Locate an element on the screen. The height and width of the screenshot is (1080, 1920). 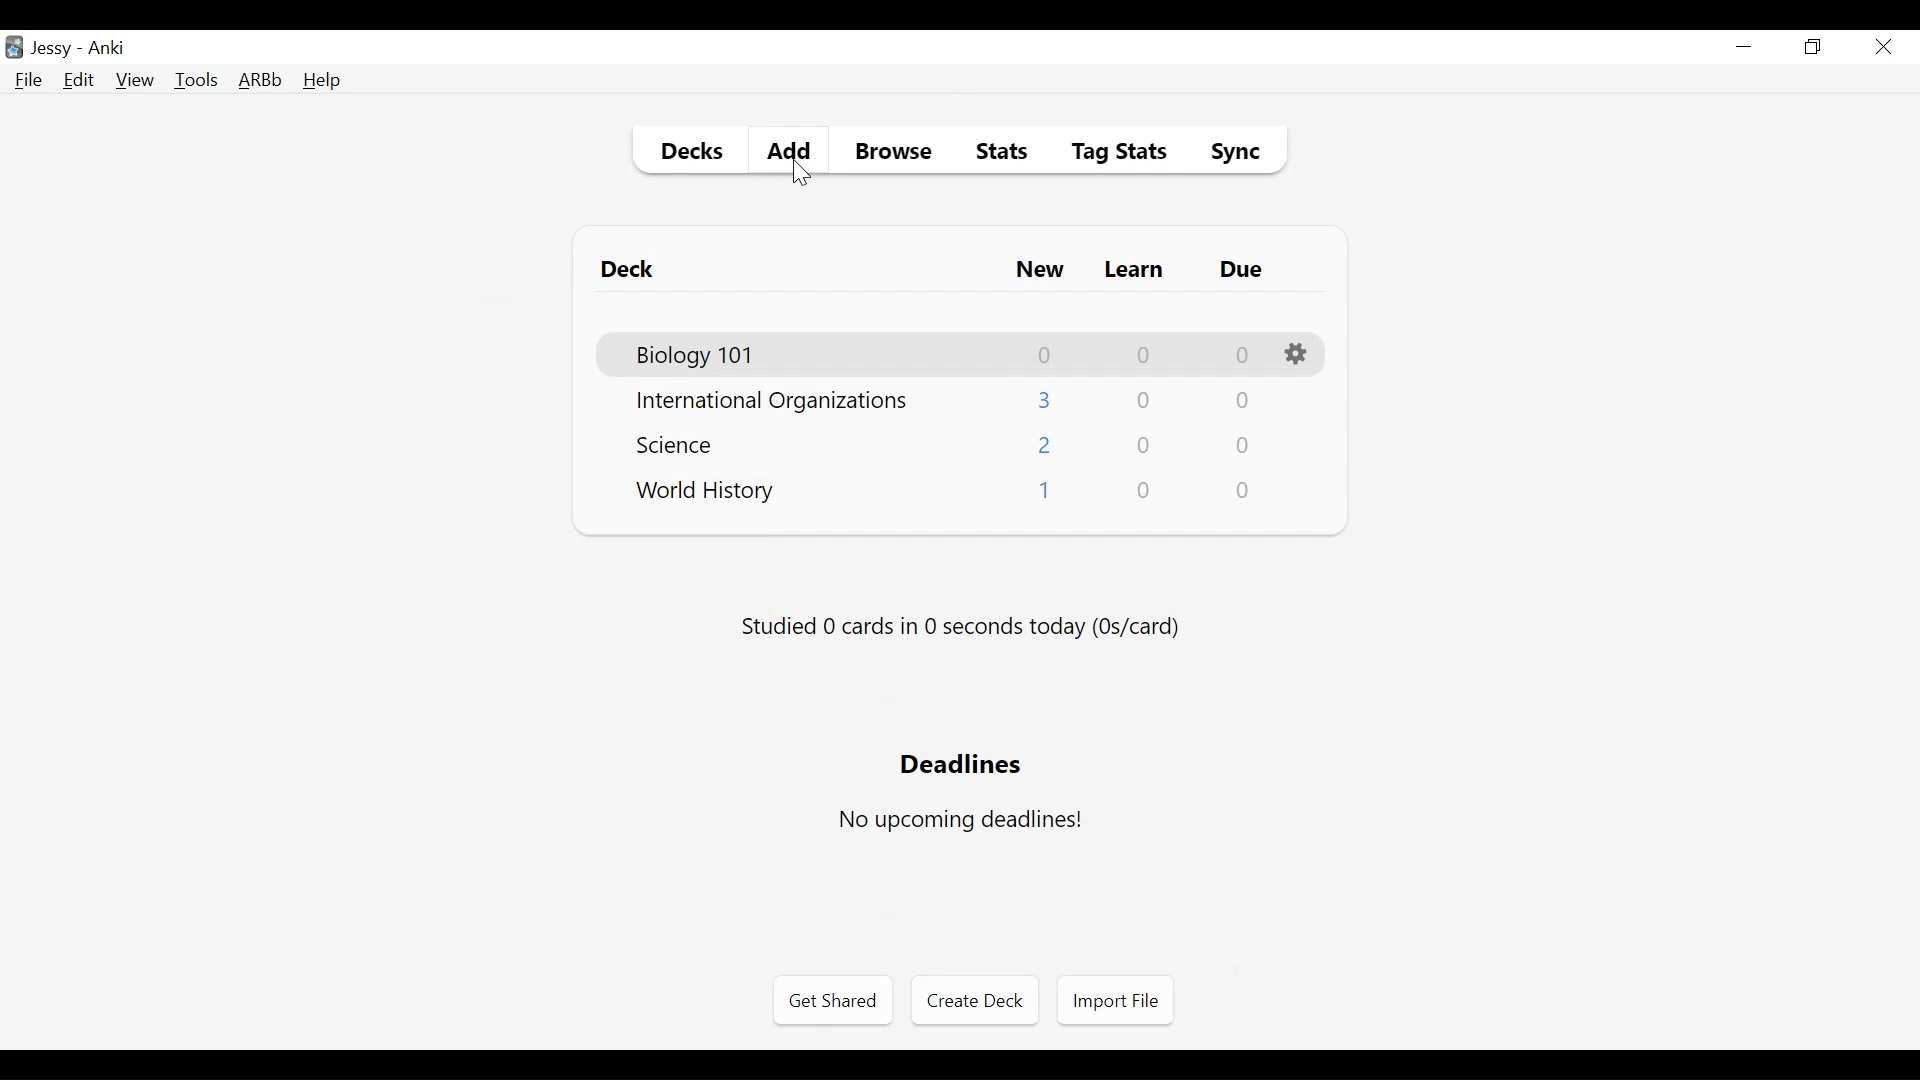
Deck is located at coordinates (632, 270).